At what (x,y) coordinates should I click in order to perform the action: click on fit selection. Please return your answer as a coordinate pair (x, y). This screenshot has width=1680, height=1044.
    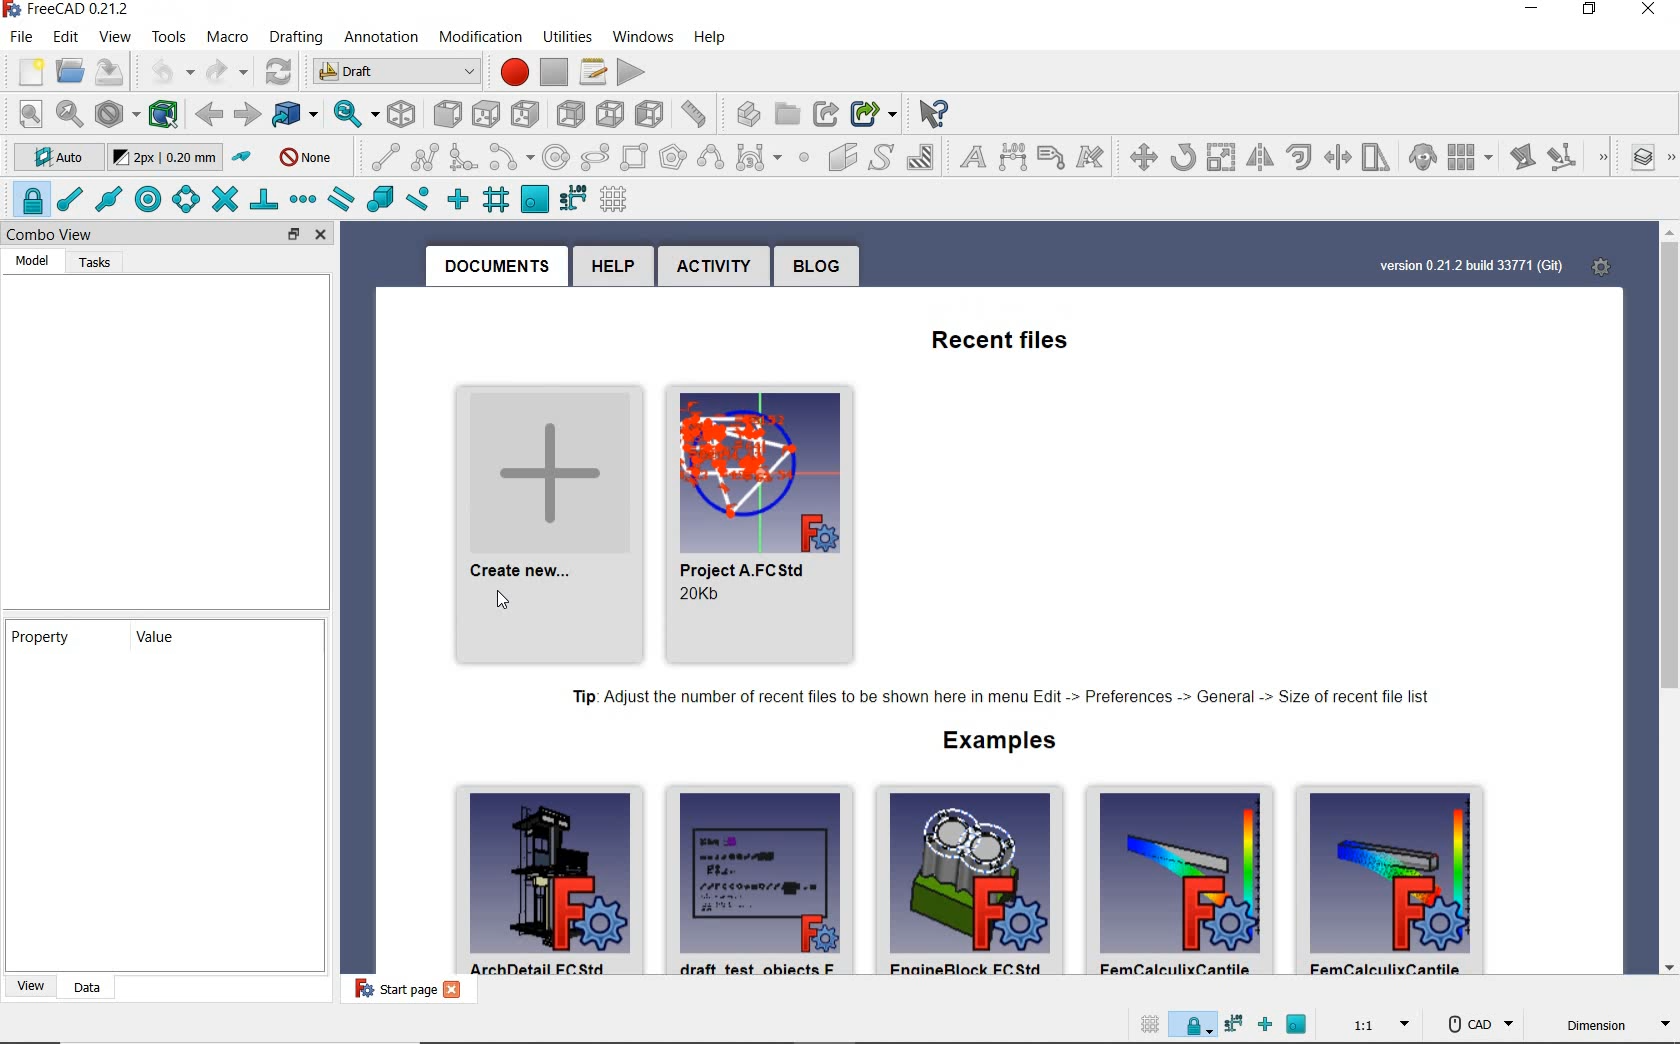
    Looking at the image, I should click on (67, 113).